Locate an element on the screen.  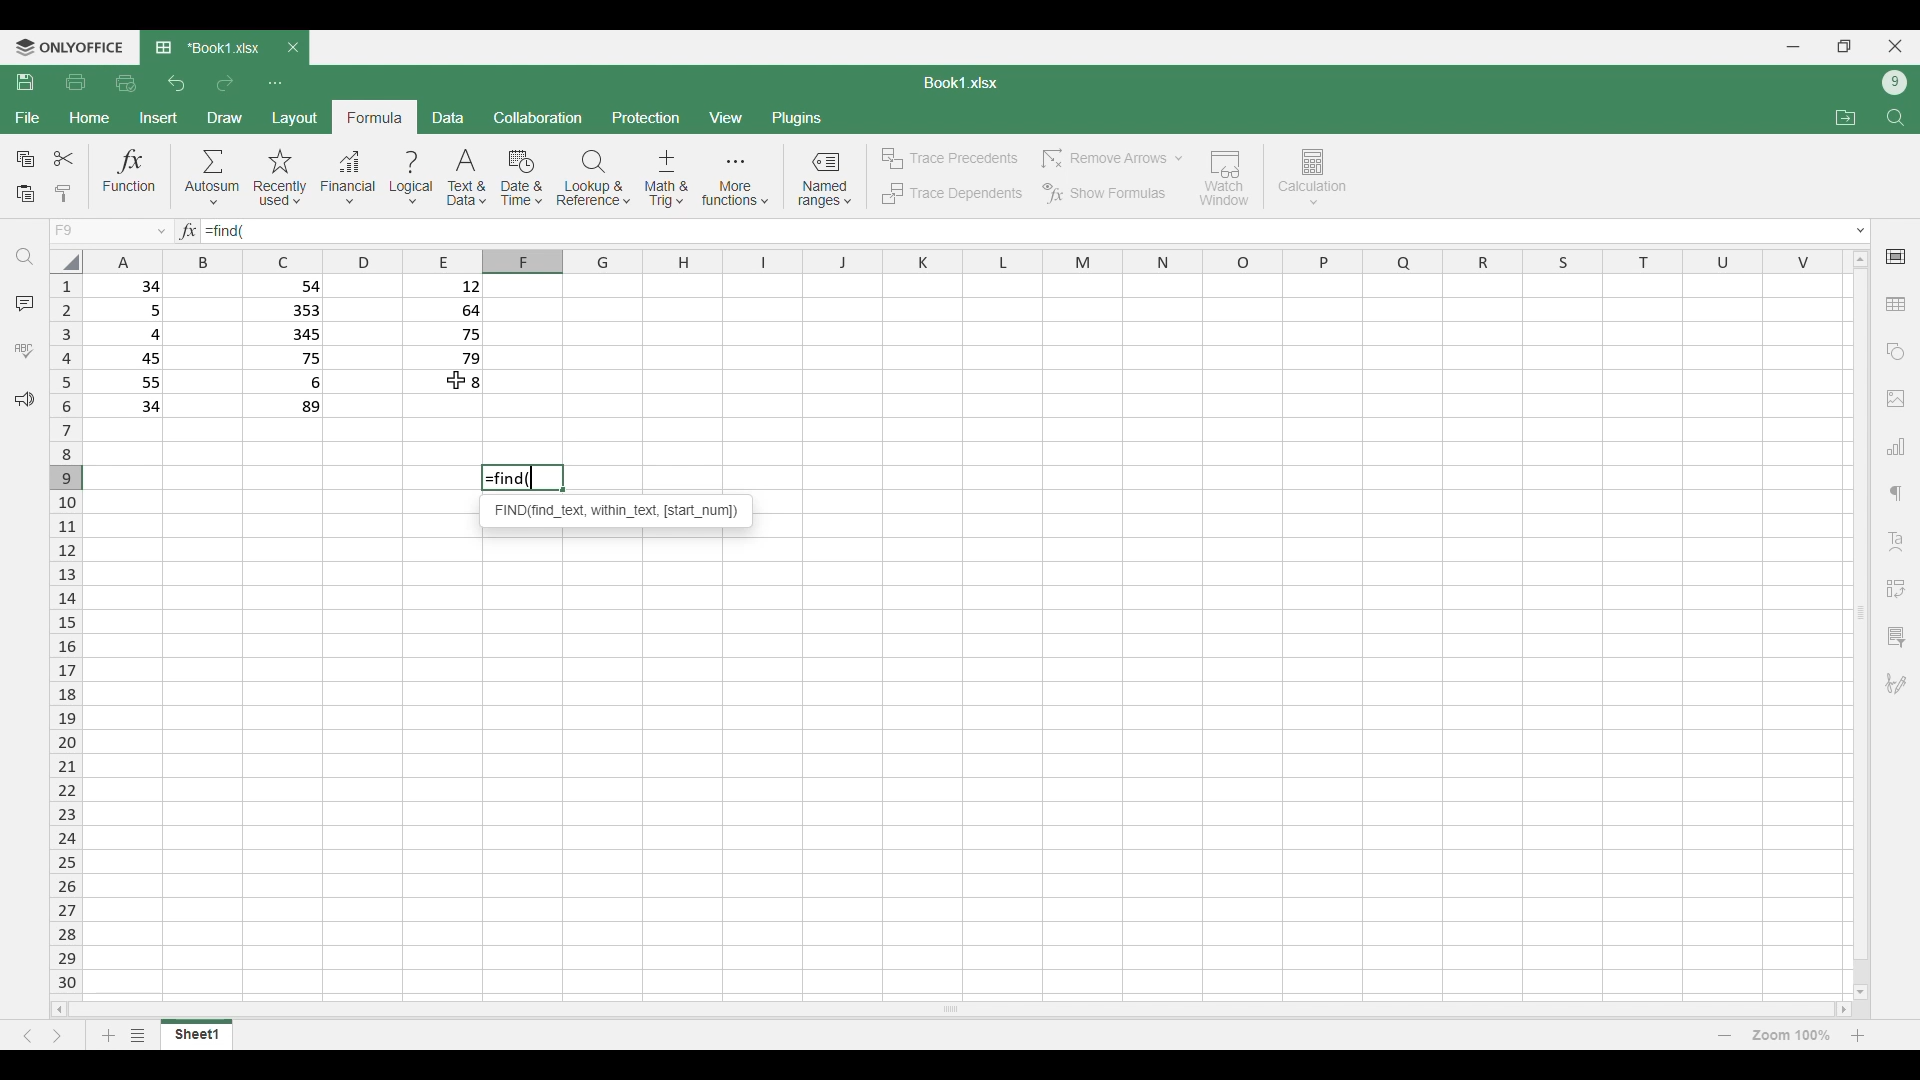
Next is located at coordinates (57, 1036).